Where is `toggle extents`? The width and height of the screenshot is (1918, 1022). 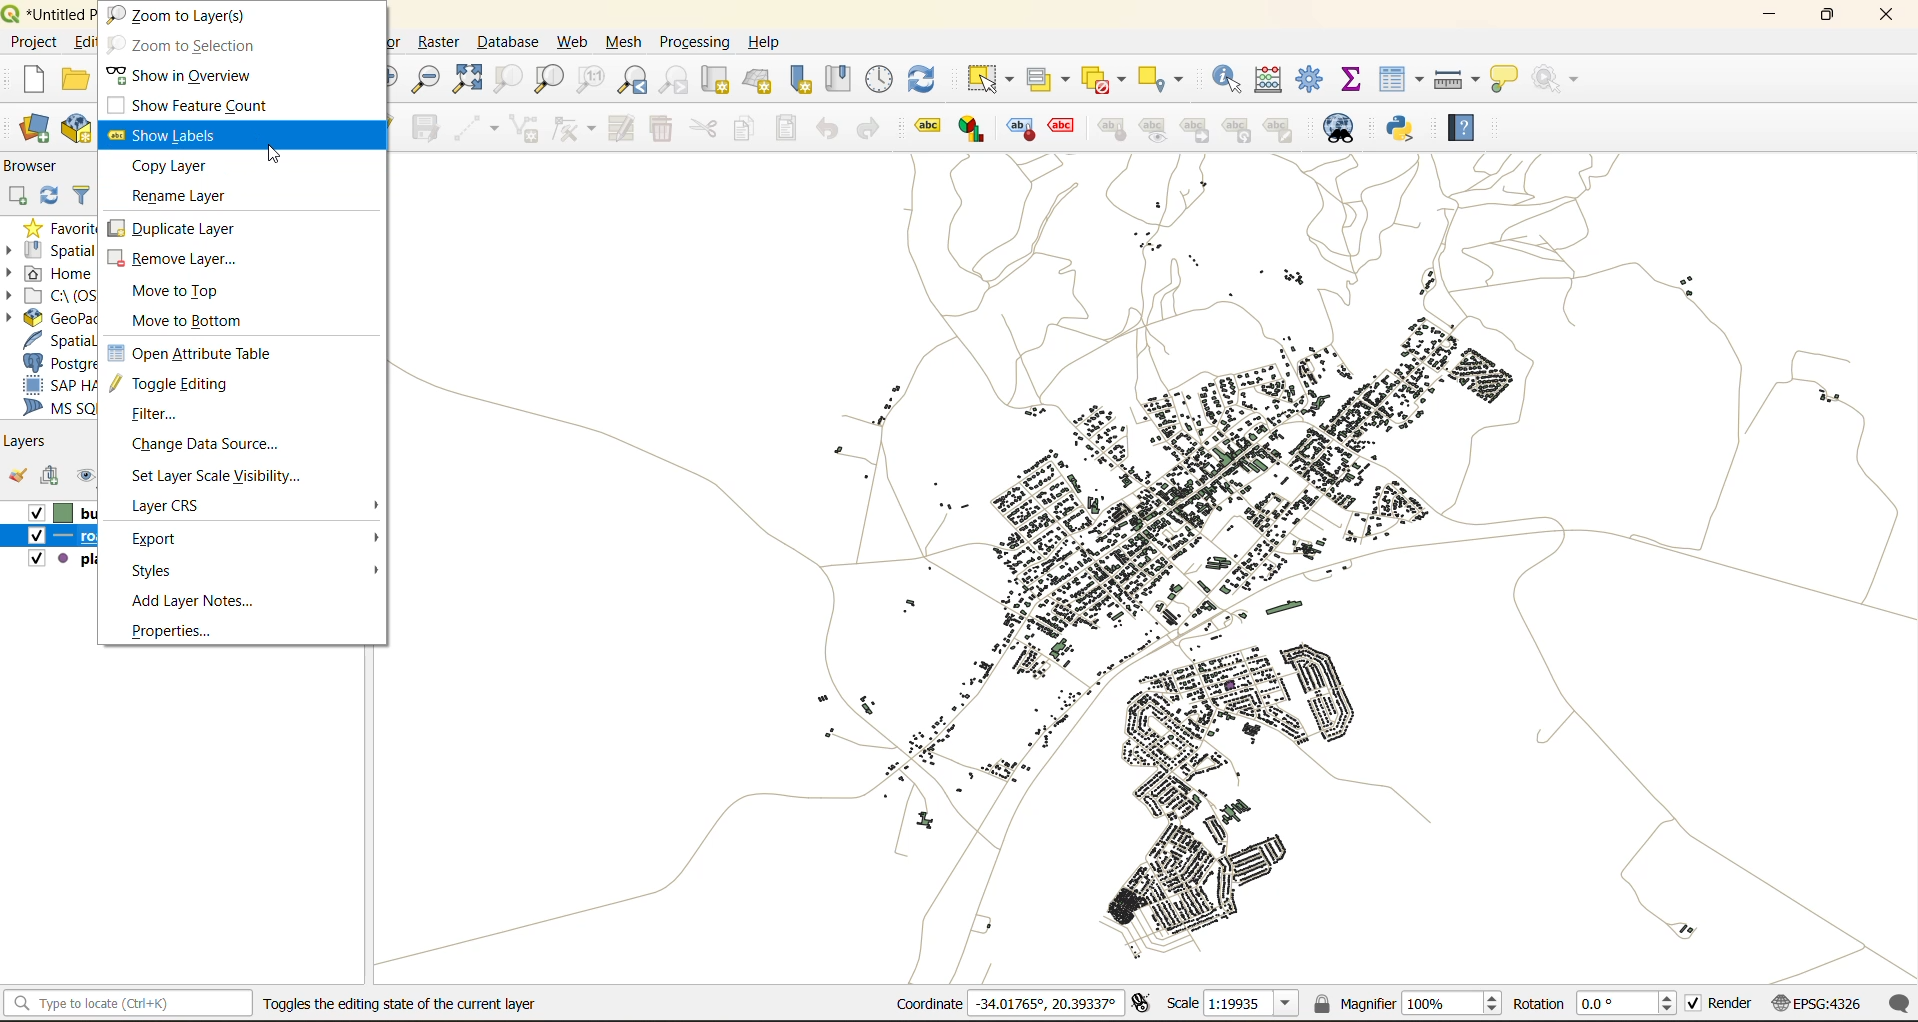 toggle extents is located at coordinates (1144, 1004).